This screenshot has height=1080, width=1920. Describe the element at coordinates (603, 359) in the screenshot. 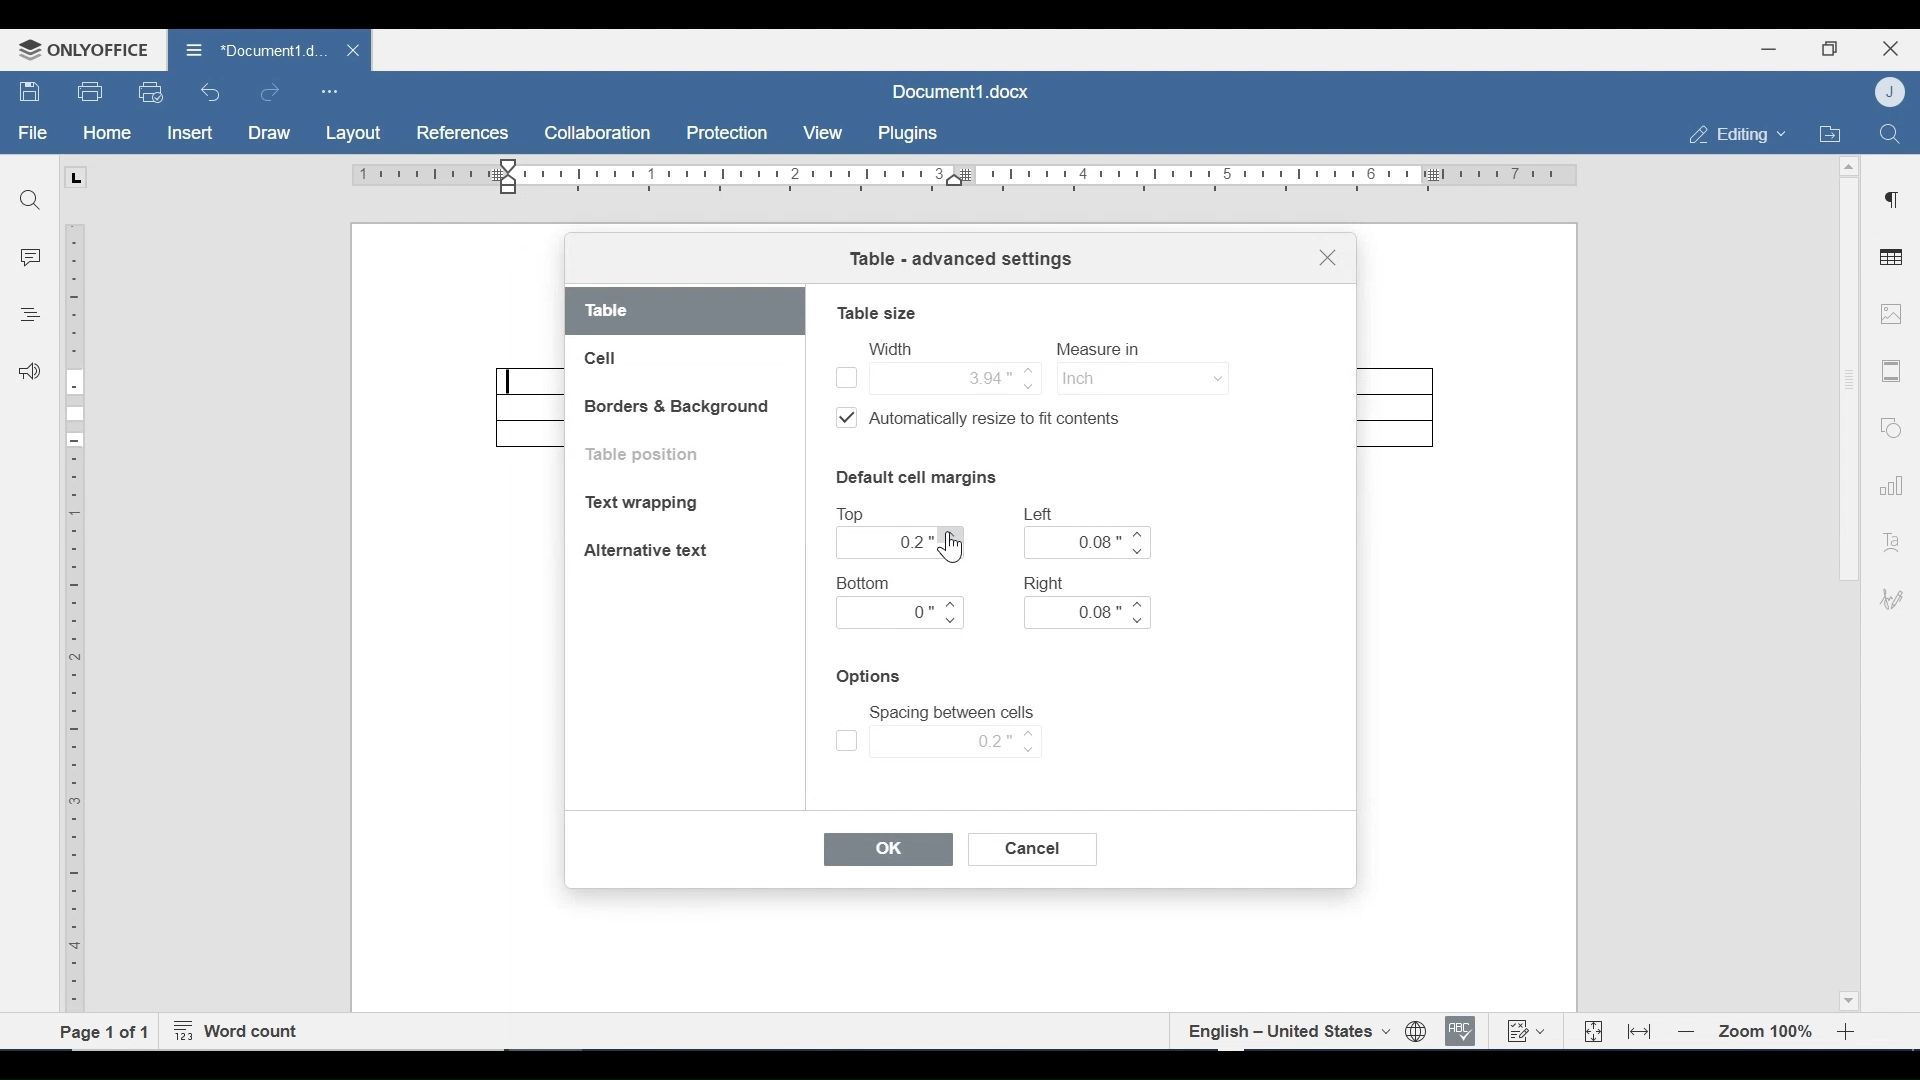

I see `Cell` at that location.